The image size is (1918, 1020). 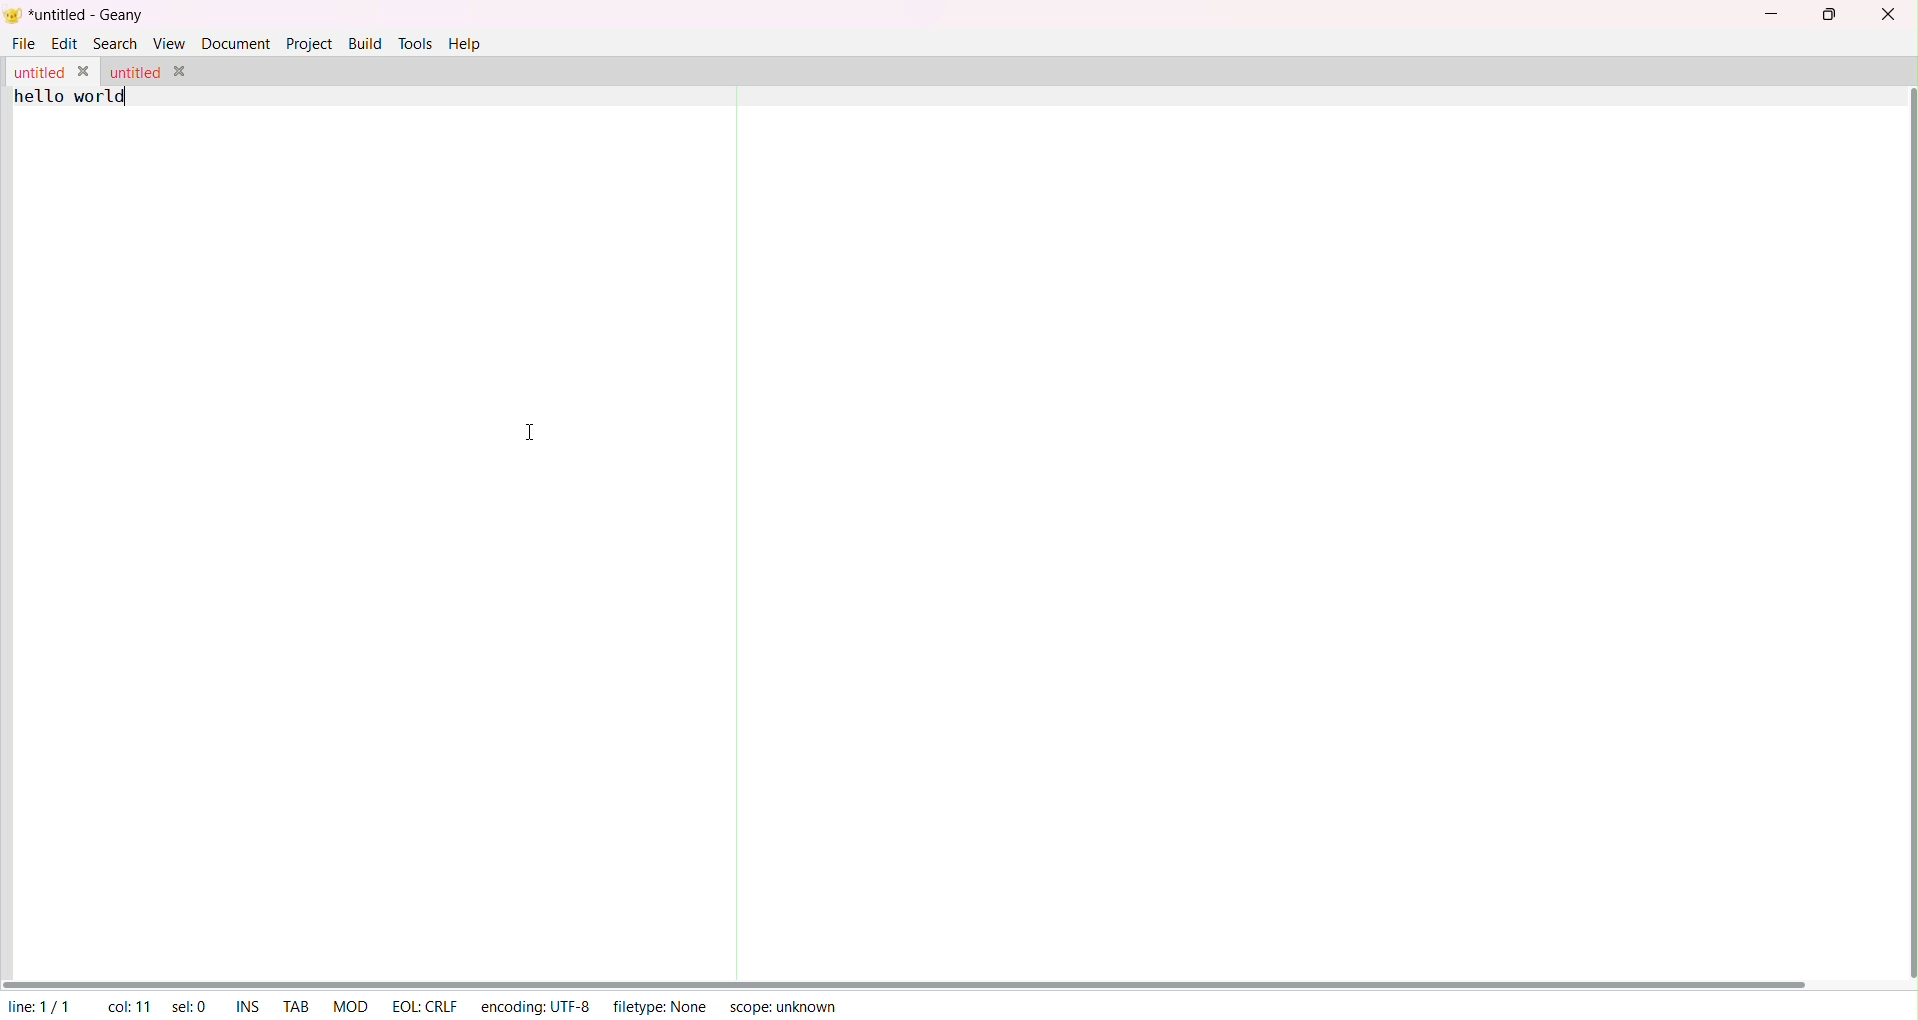 I want to click on horizontal scroll bar, so click(x=911, y=978).